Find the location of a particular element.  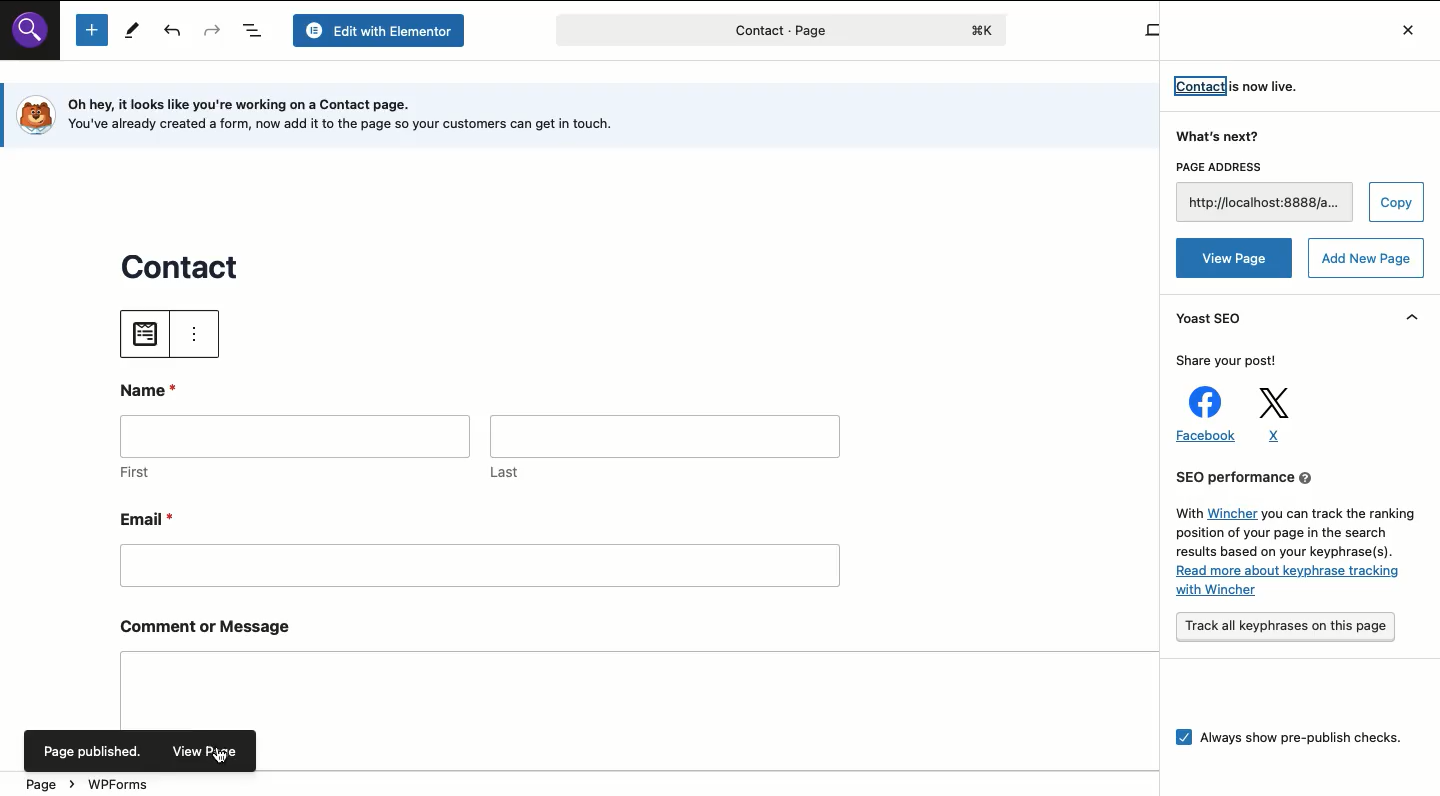

First is located at coordinates (296, 450).